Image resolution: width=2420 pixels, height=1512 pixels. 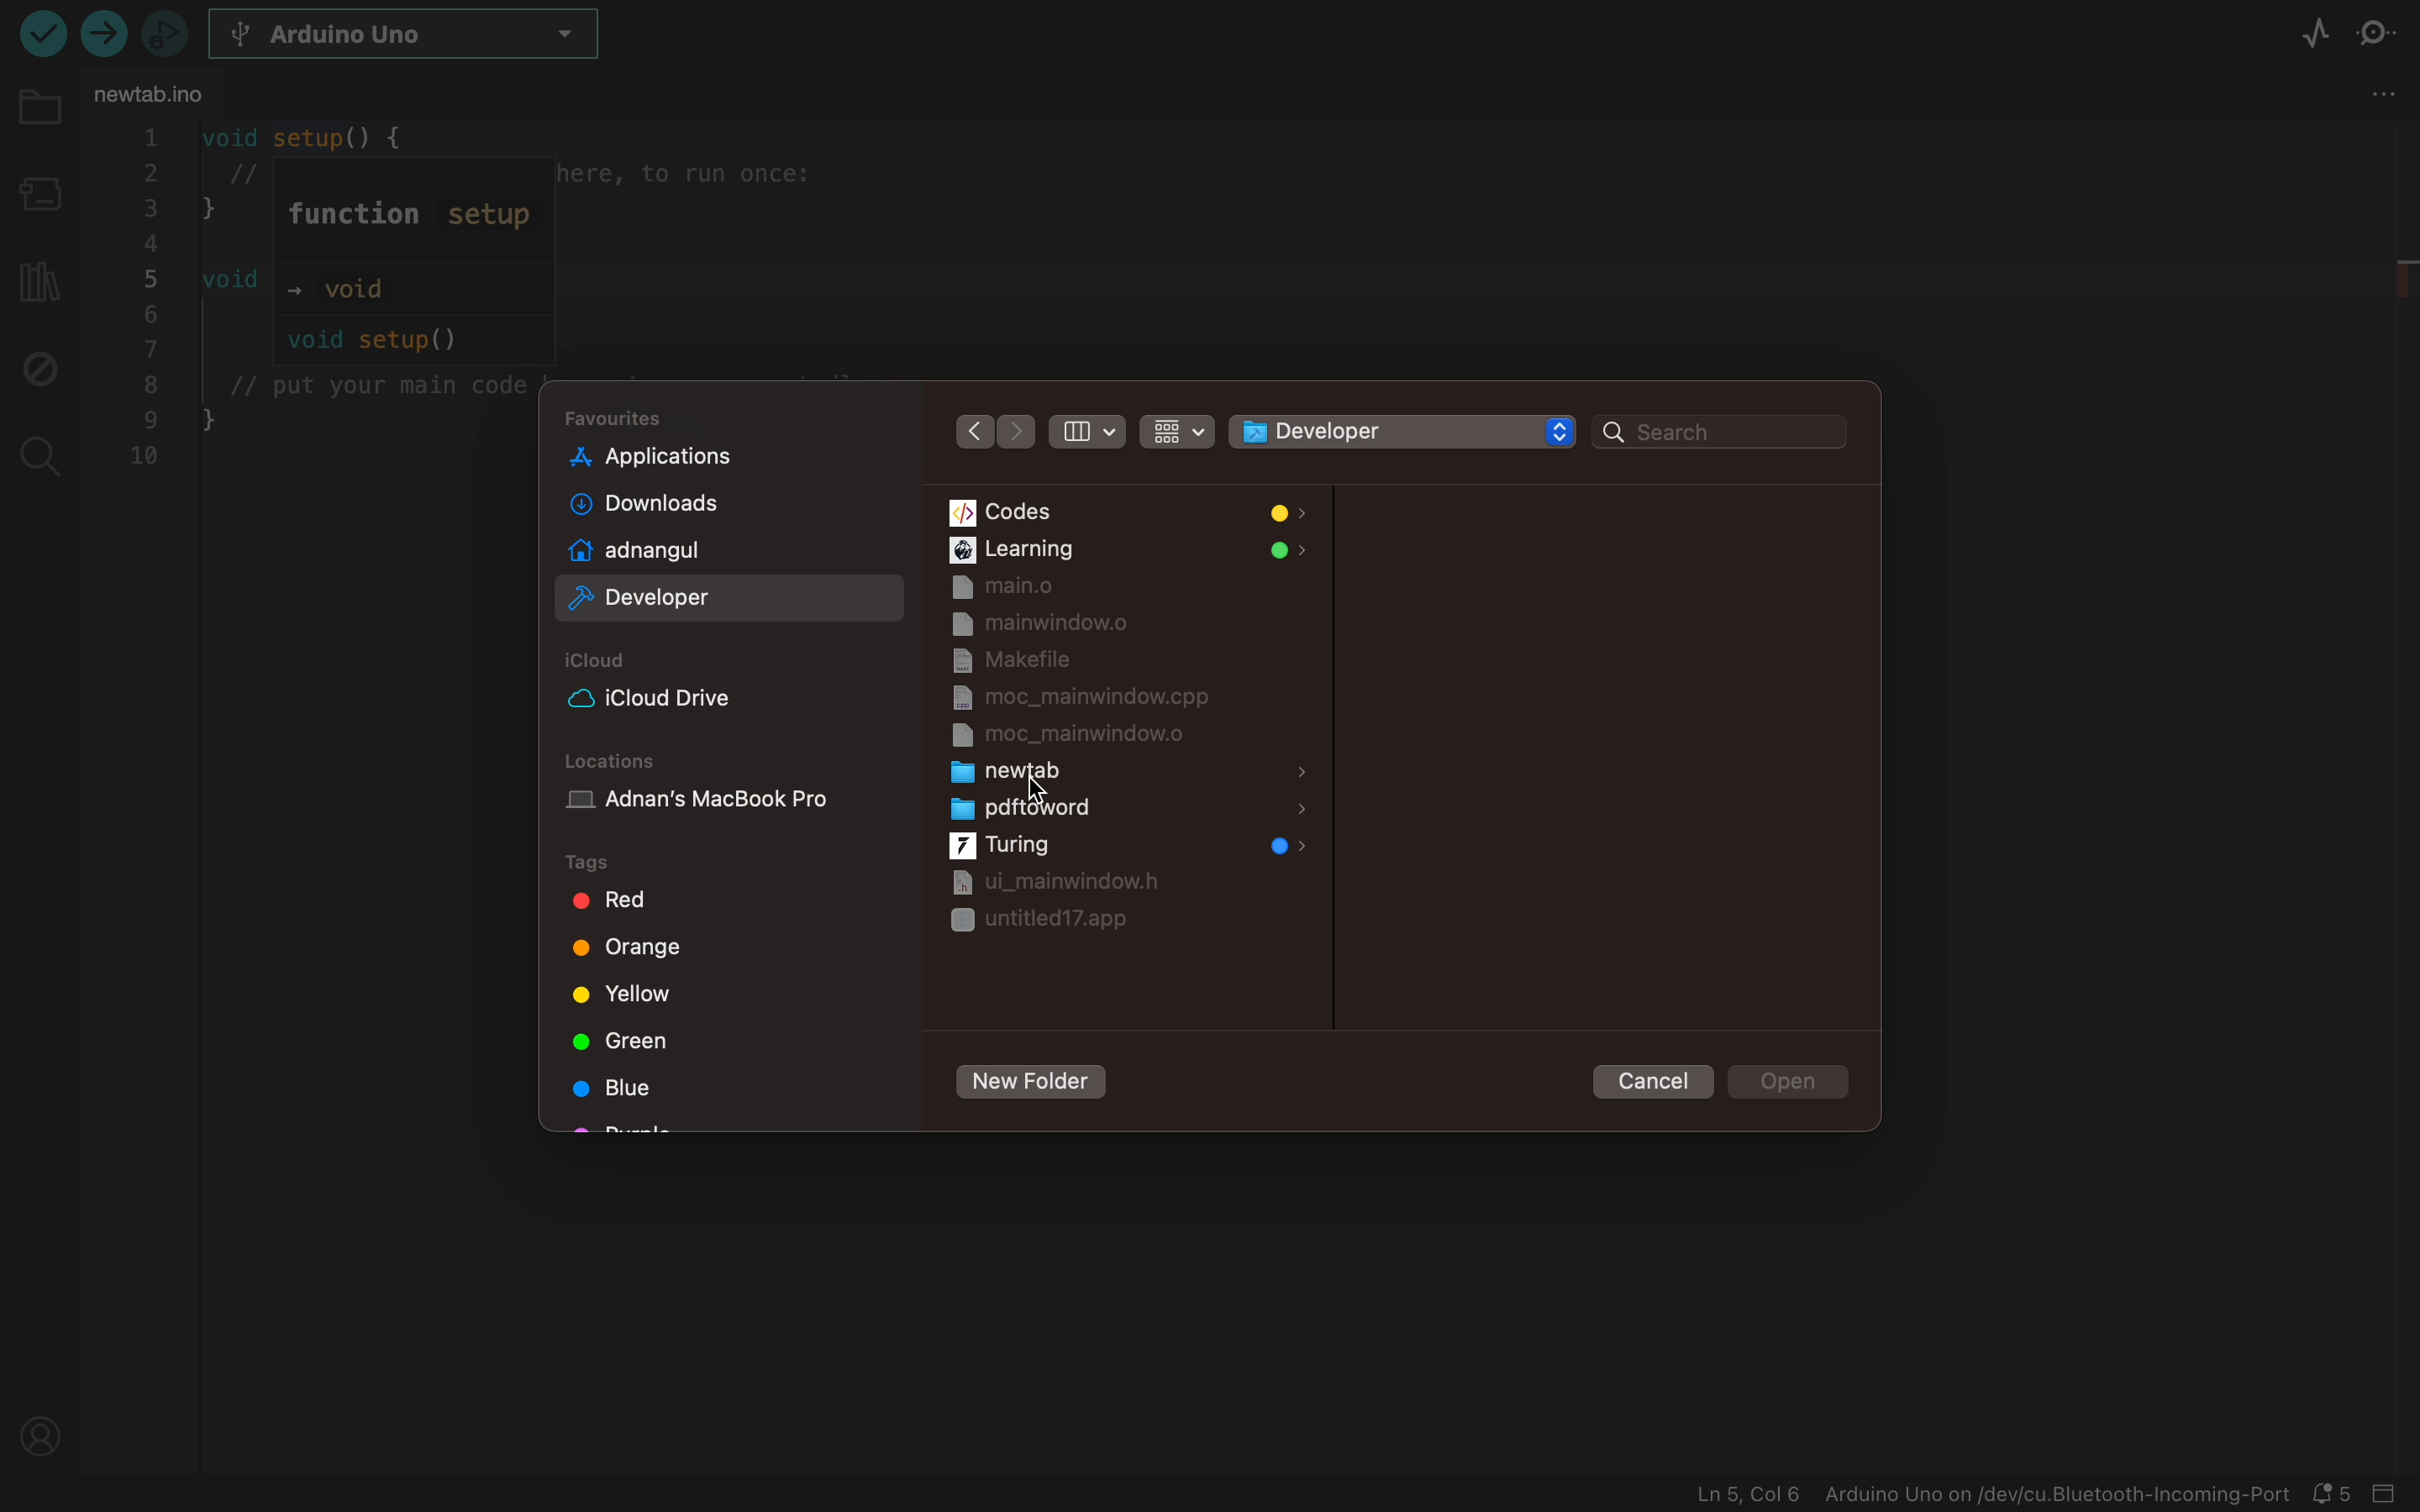 I want to click on downloads, so click(x=694, y=505).